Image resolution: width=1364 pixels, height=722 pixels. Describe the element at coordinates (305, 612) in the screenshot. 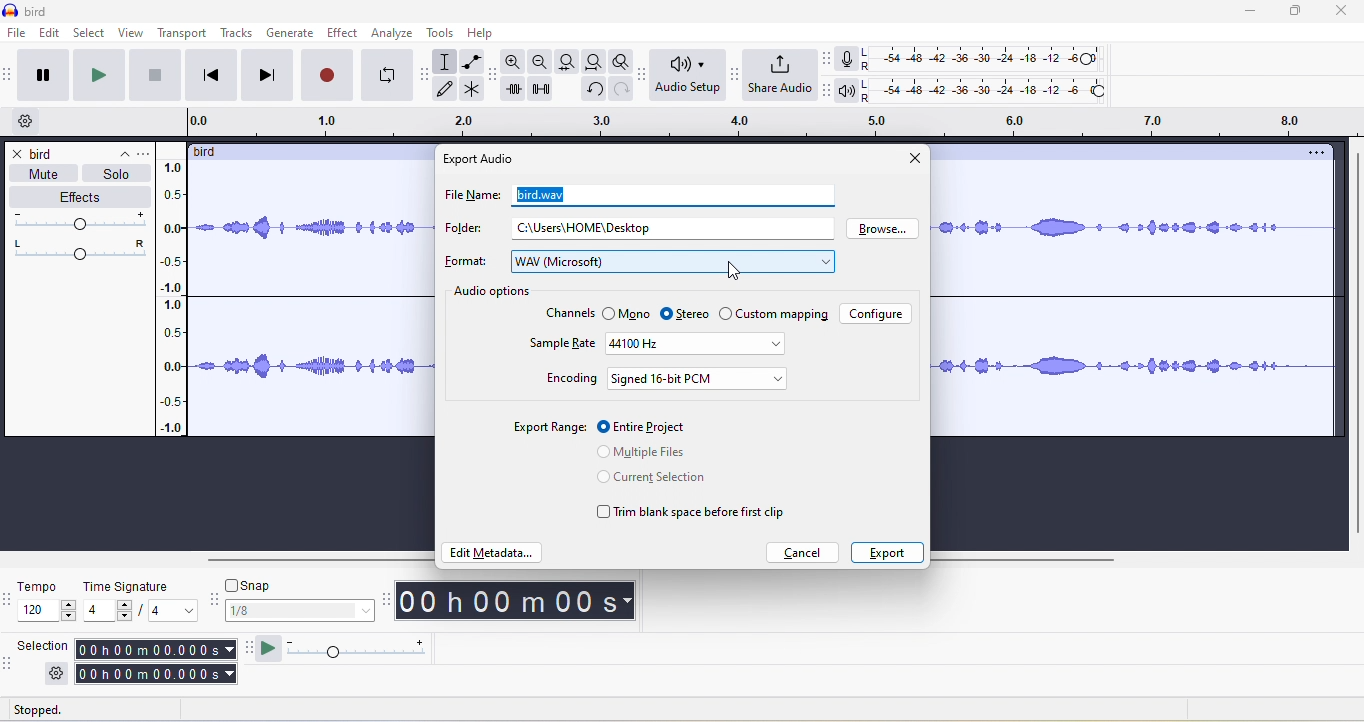

I see `snap` at that location.